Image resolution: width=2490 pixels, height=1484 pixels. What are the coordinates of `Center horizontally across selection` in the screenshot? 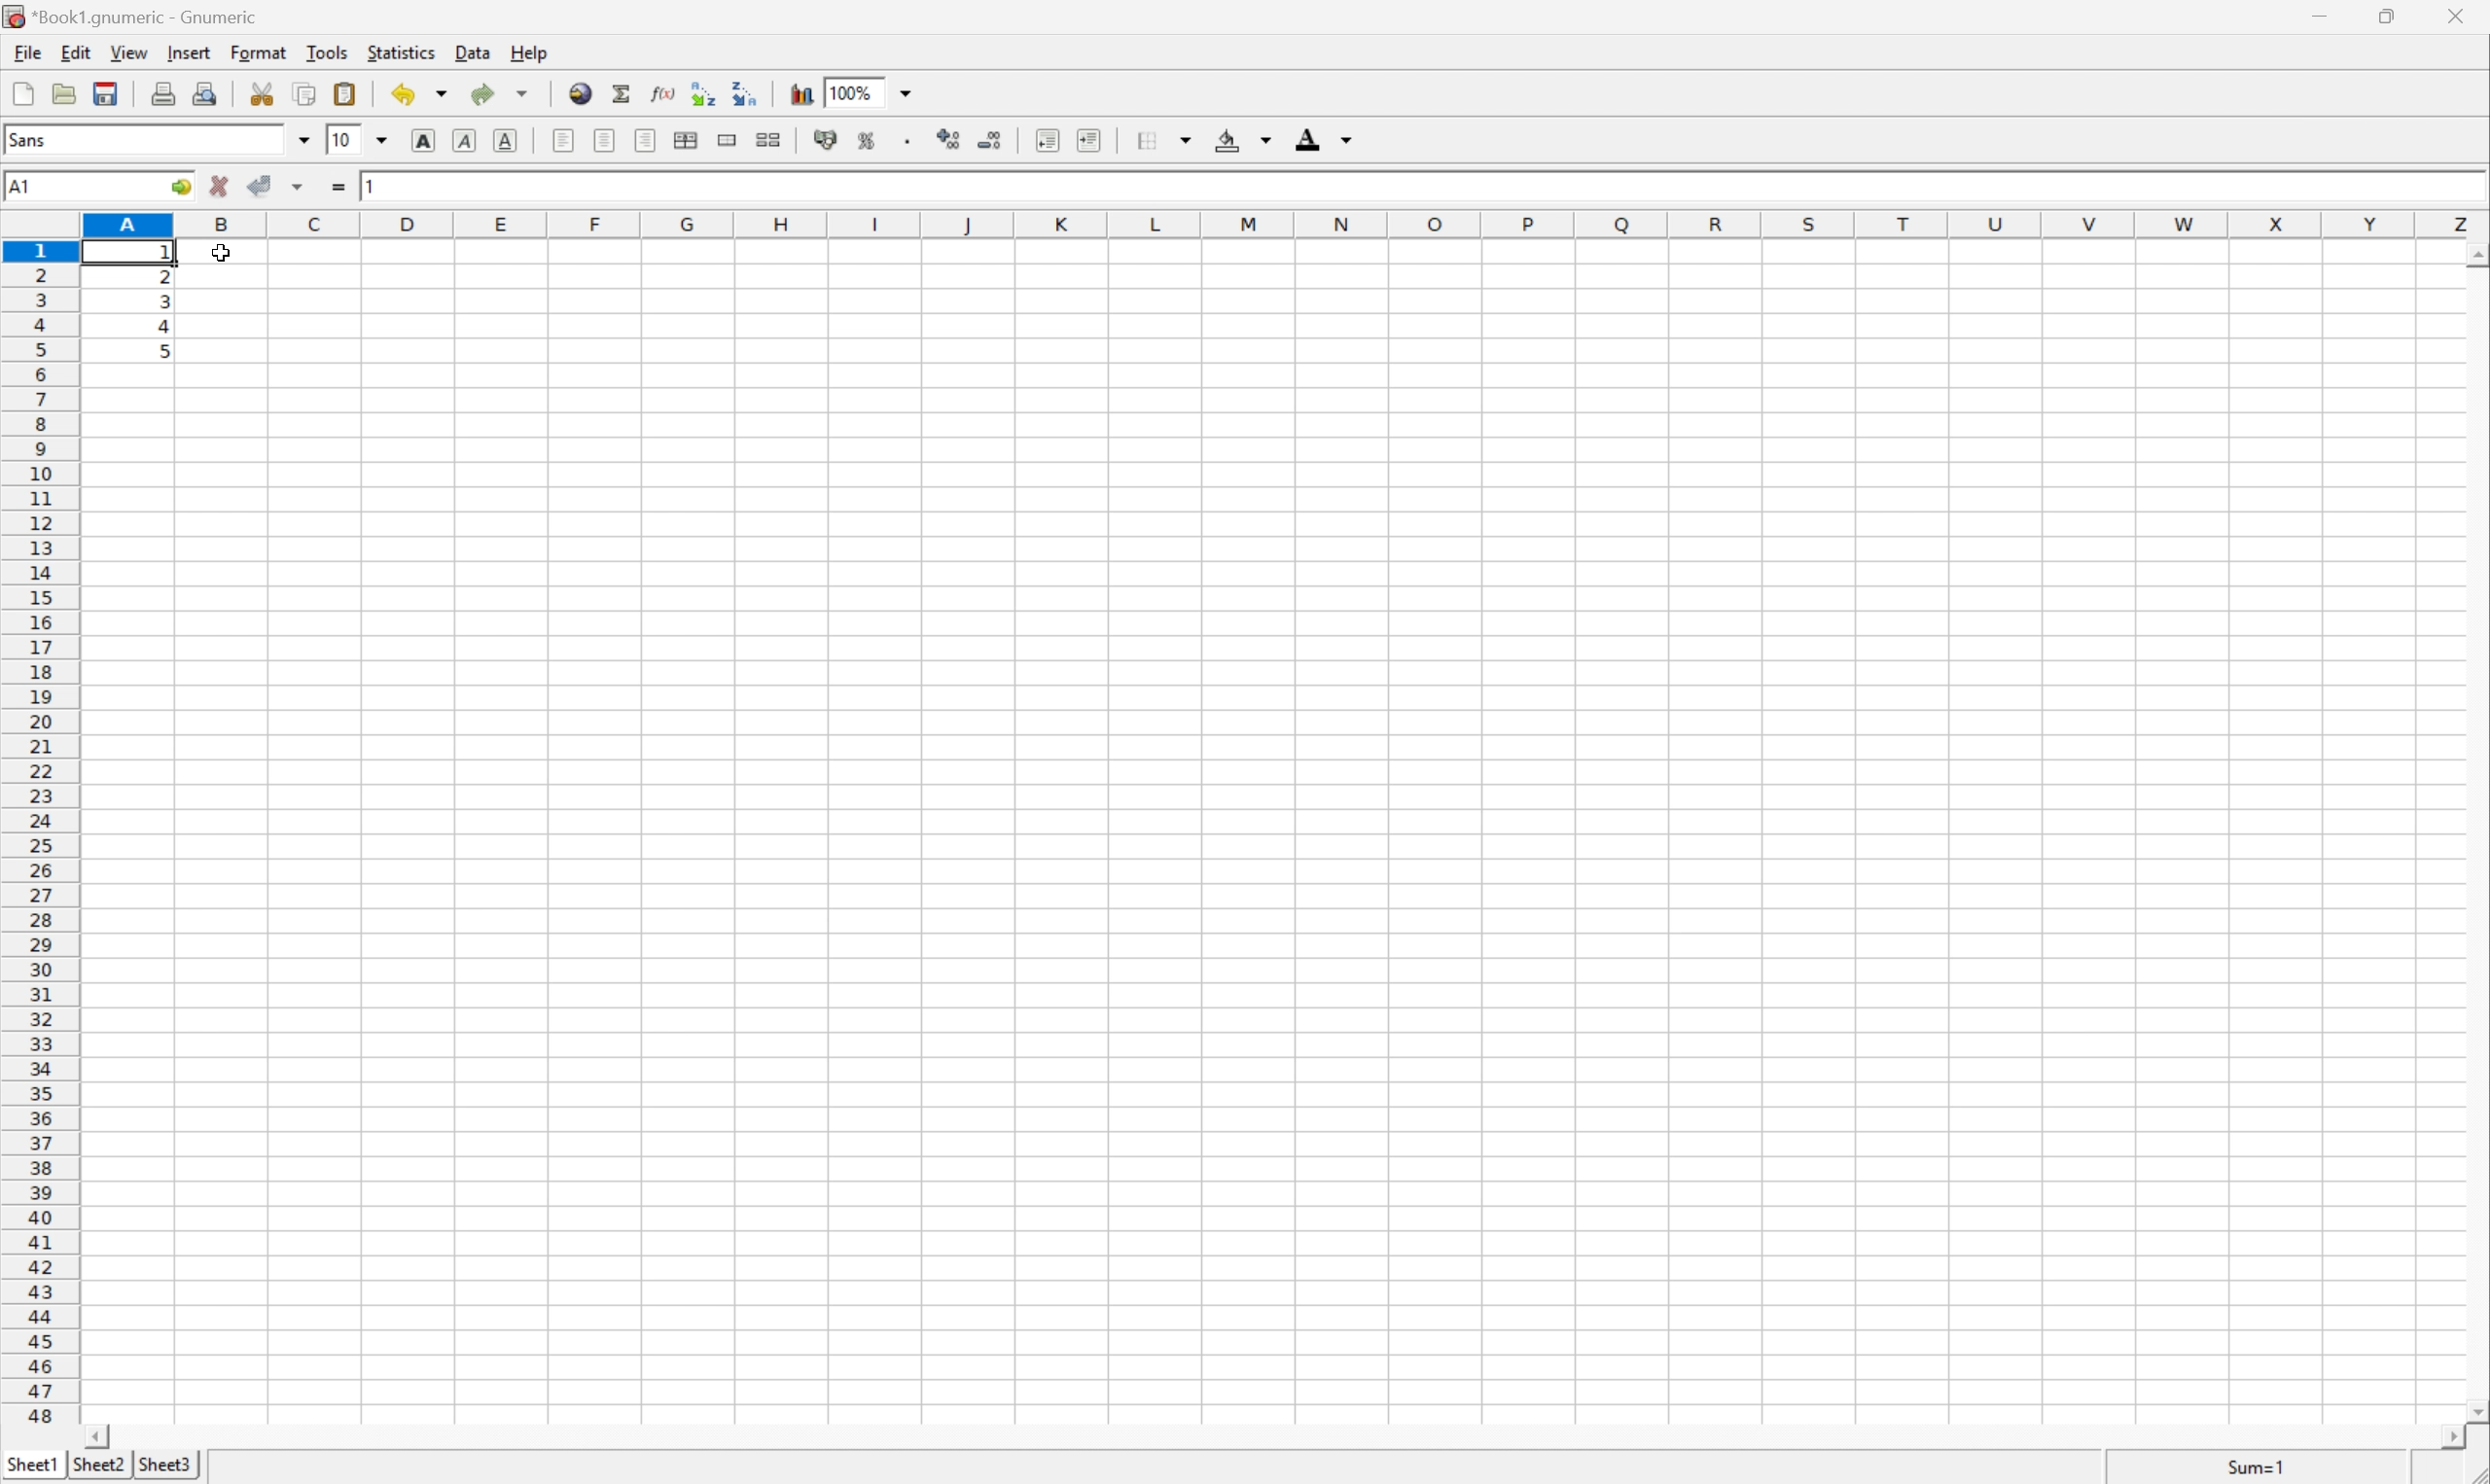 It's located at (690, 140).